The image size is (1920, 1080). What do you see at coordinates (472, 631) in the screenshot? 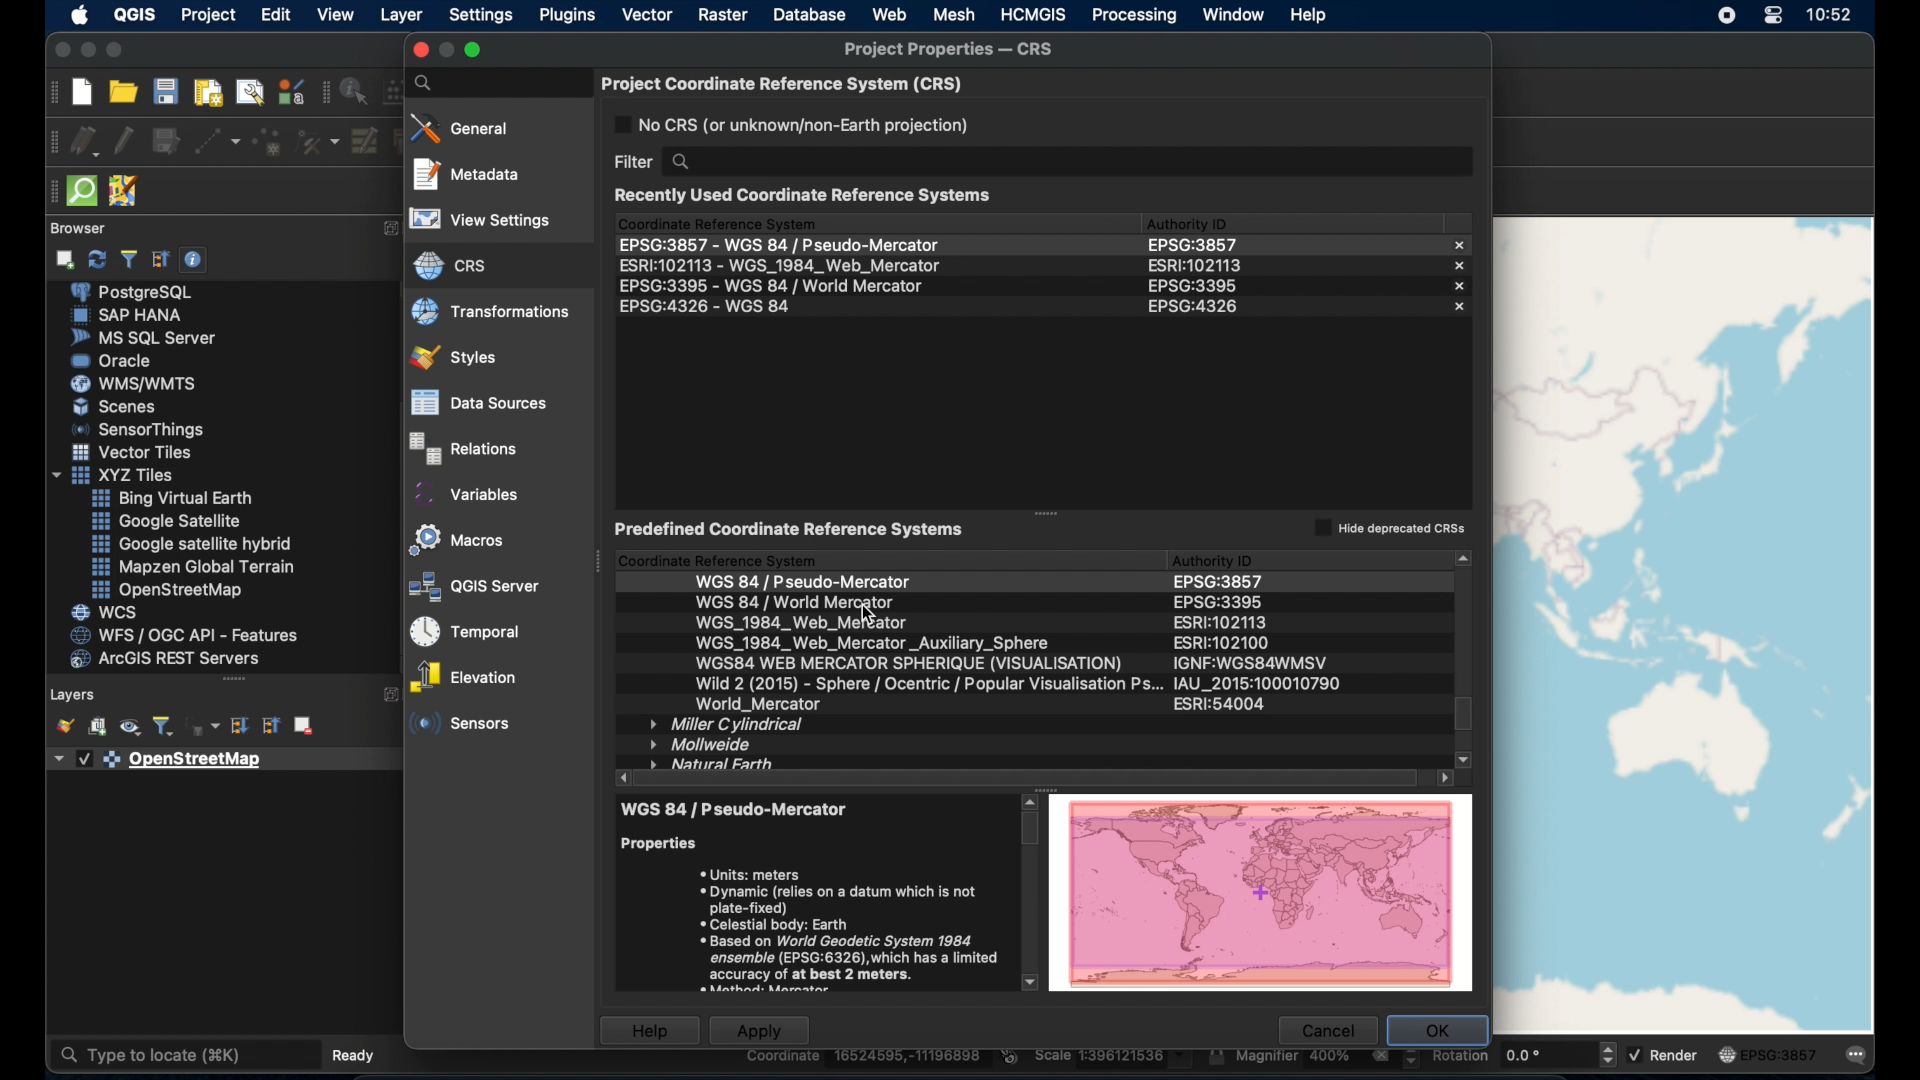
I see `temporal` at bounding box center [472, 631].